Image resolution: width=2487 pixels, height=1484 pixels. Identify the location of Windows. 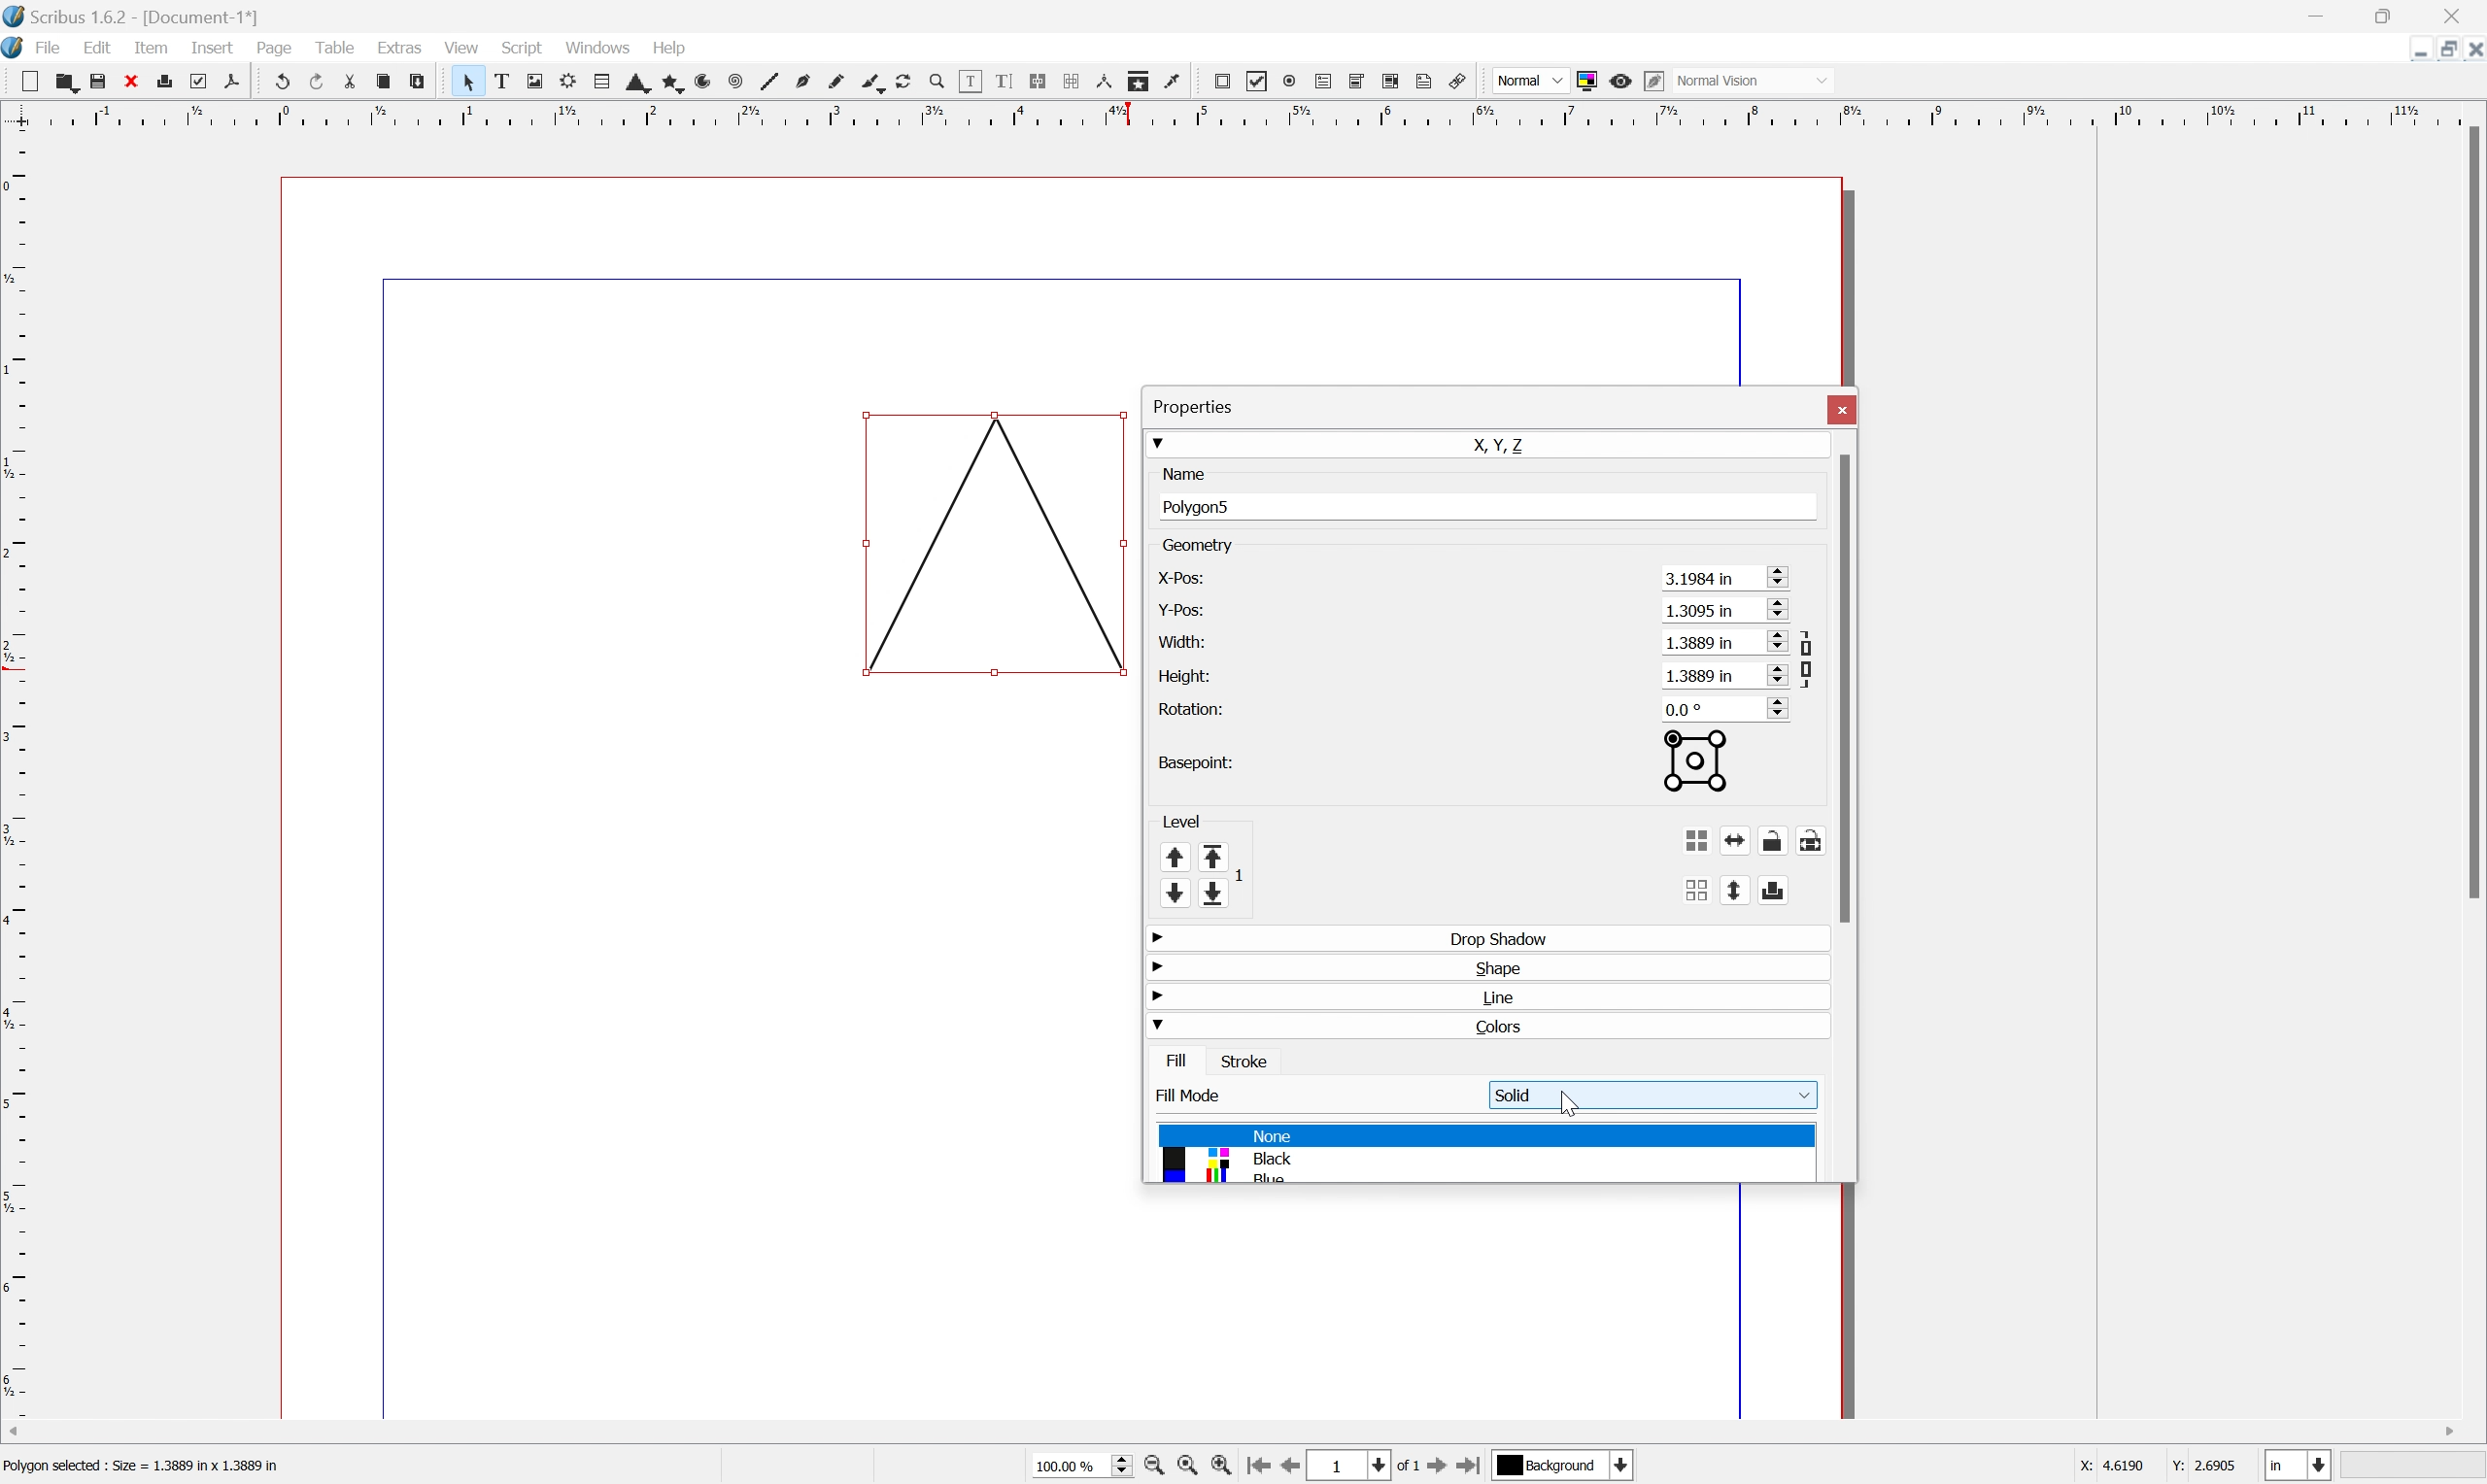
(597, 45).